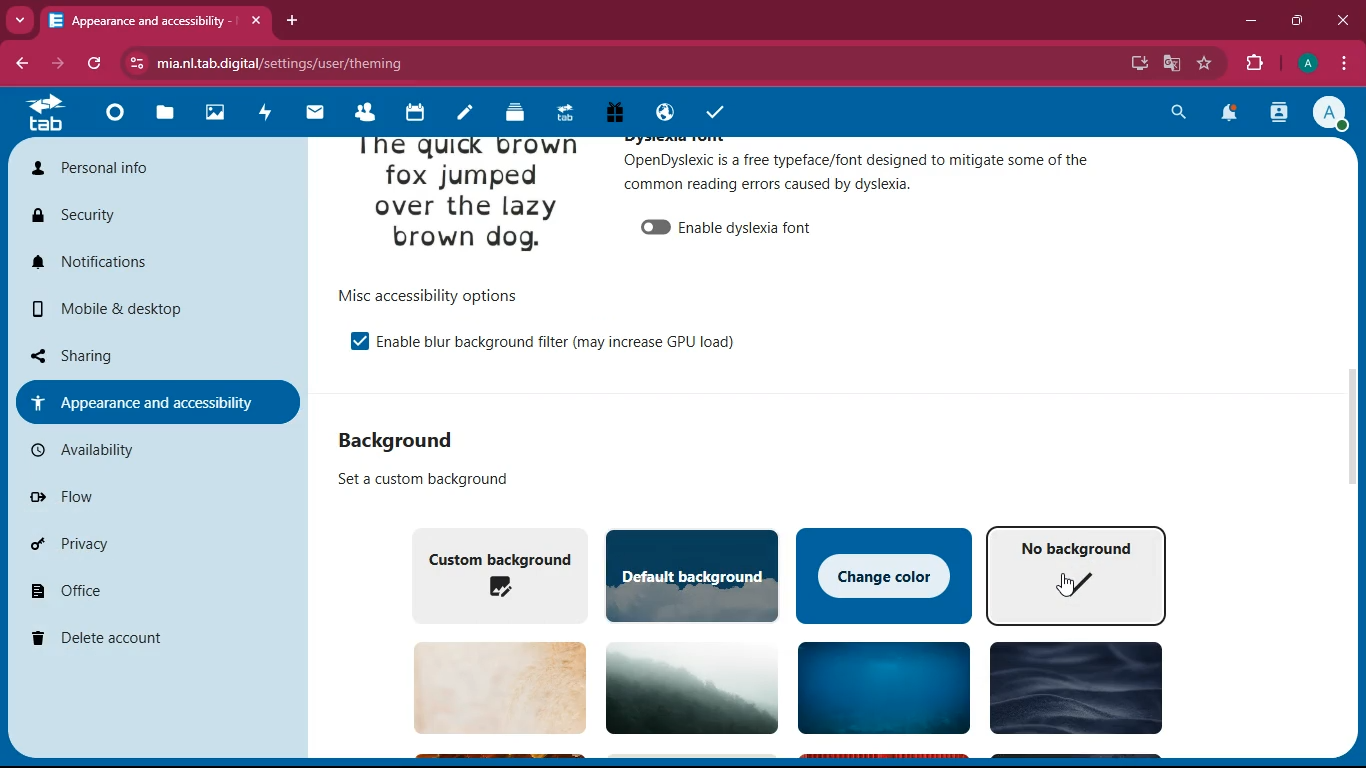 The height and width of the screenshot is (768, 1366). What do you see at coordinates (148, 218) in the screenshot?
I see `security` at bounding box center [148, 218].